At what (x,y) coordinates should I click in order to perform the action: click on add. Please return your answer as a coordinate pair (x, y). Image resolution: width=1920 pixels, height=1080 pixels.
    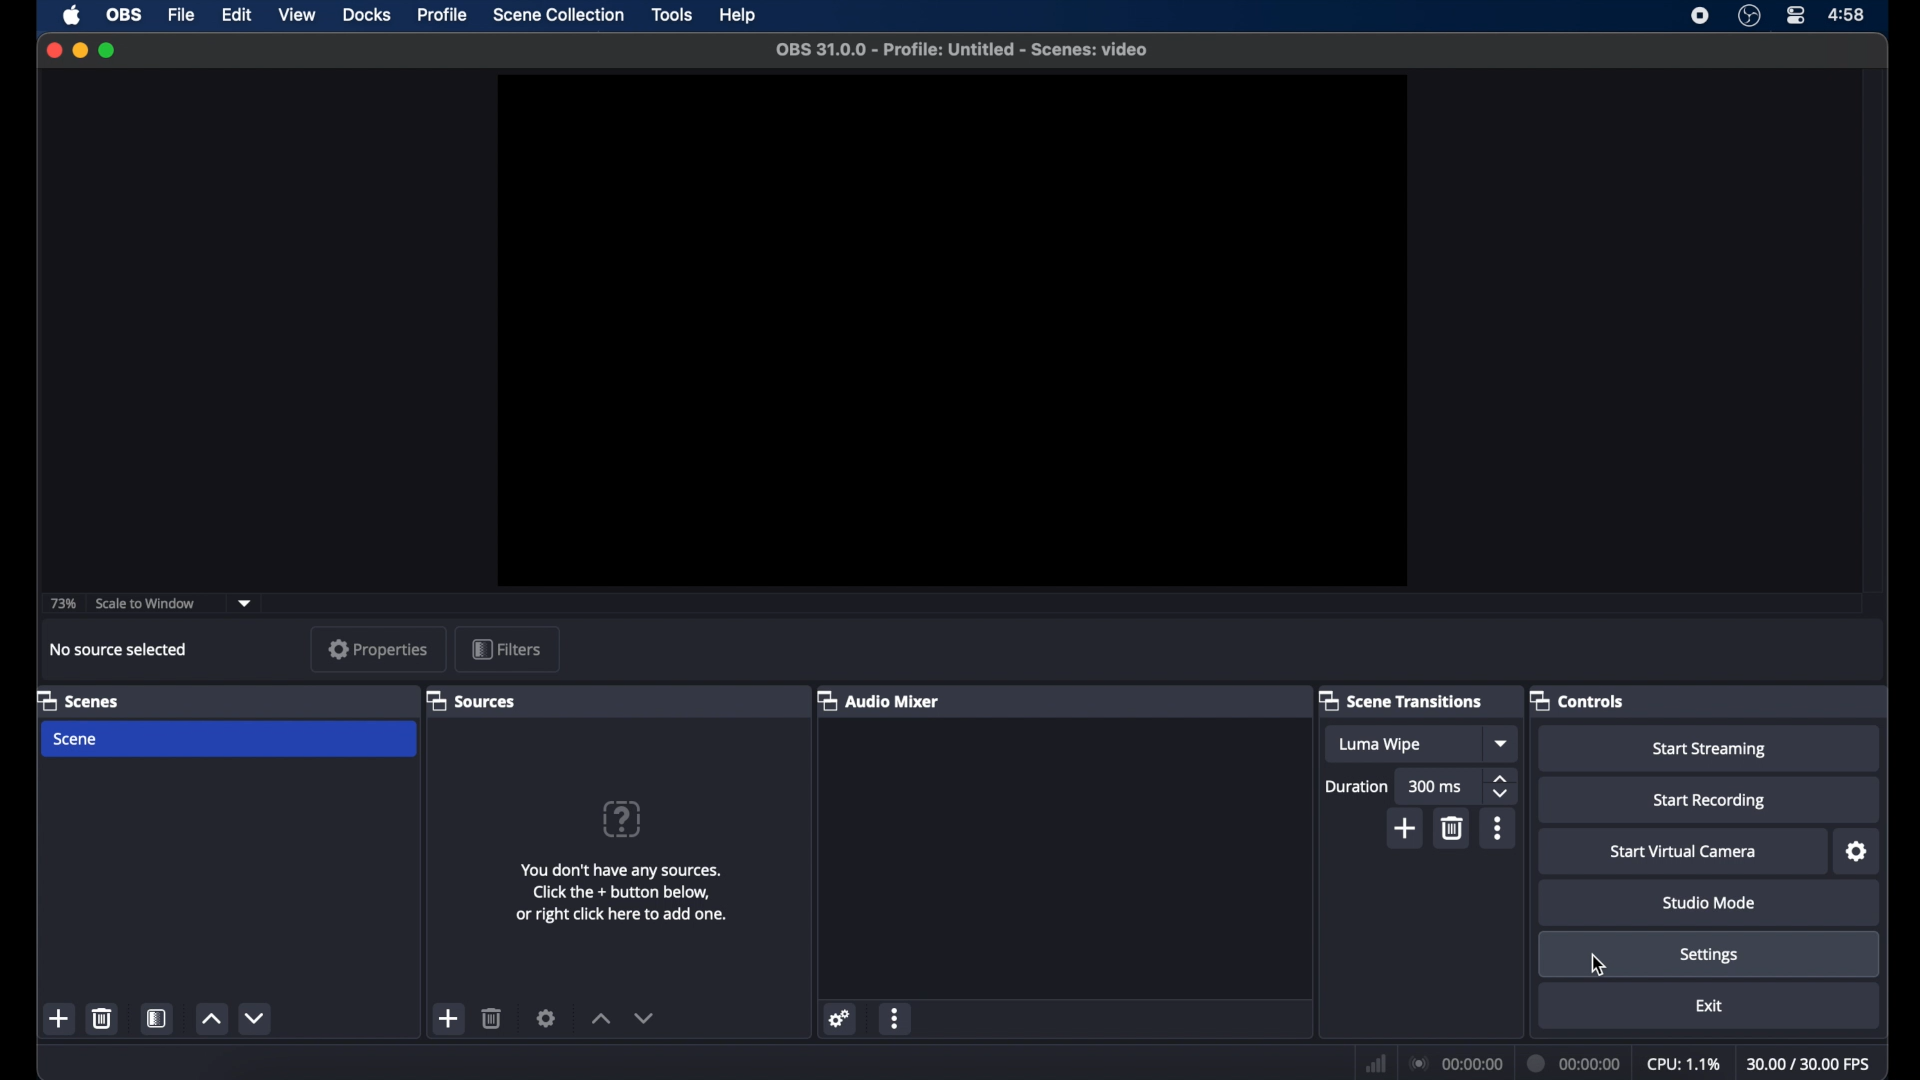
    Looking at the image, I should click on (59, 1018).